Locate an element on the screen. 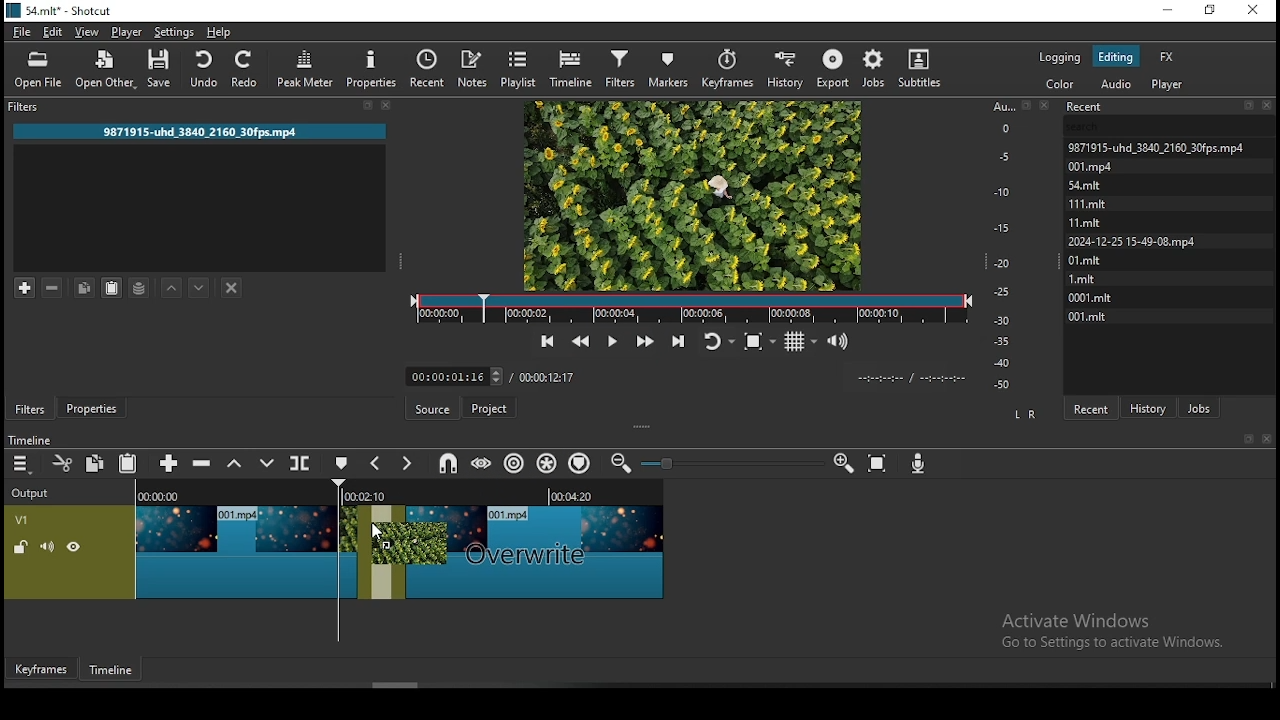  total time is located at coordinates (547, 377).